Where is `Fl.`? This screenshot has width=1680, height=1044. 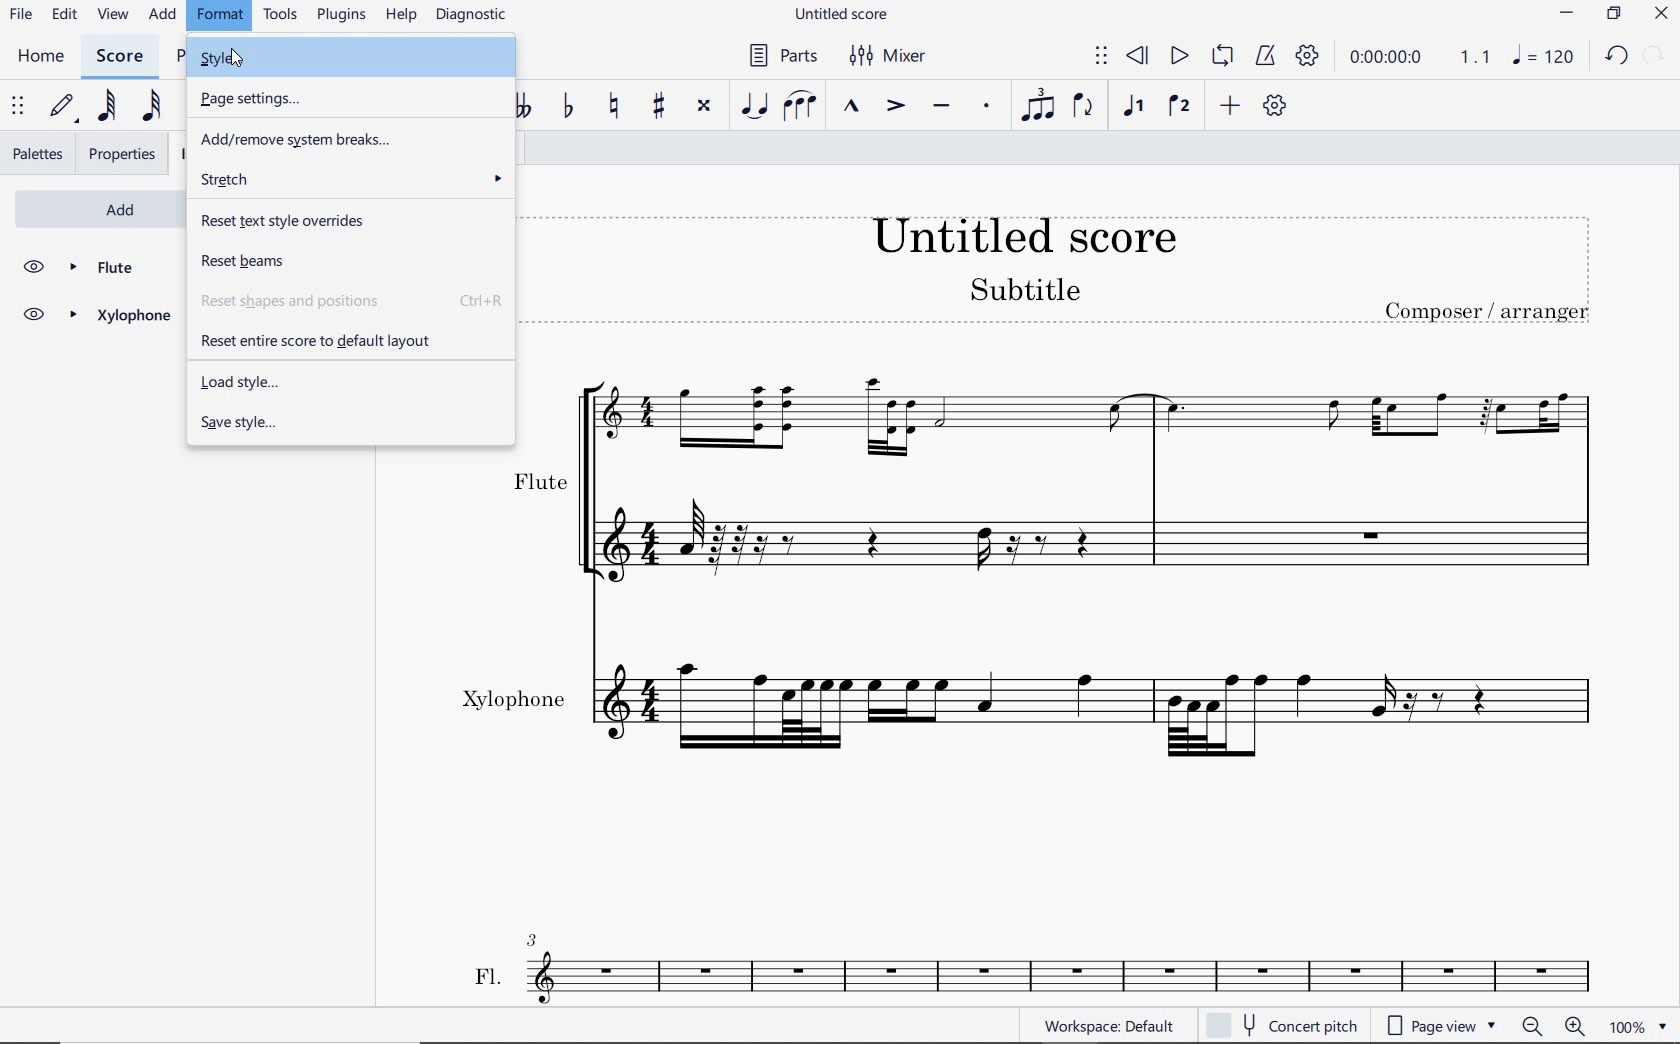
Fl. is located at coordinates (1058, 970).